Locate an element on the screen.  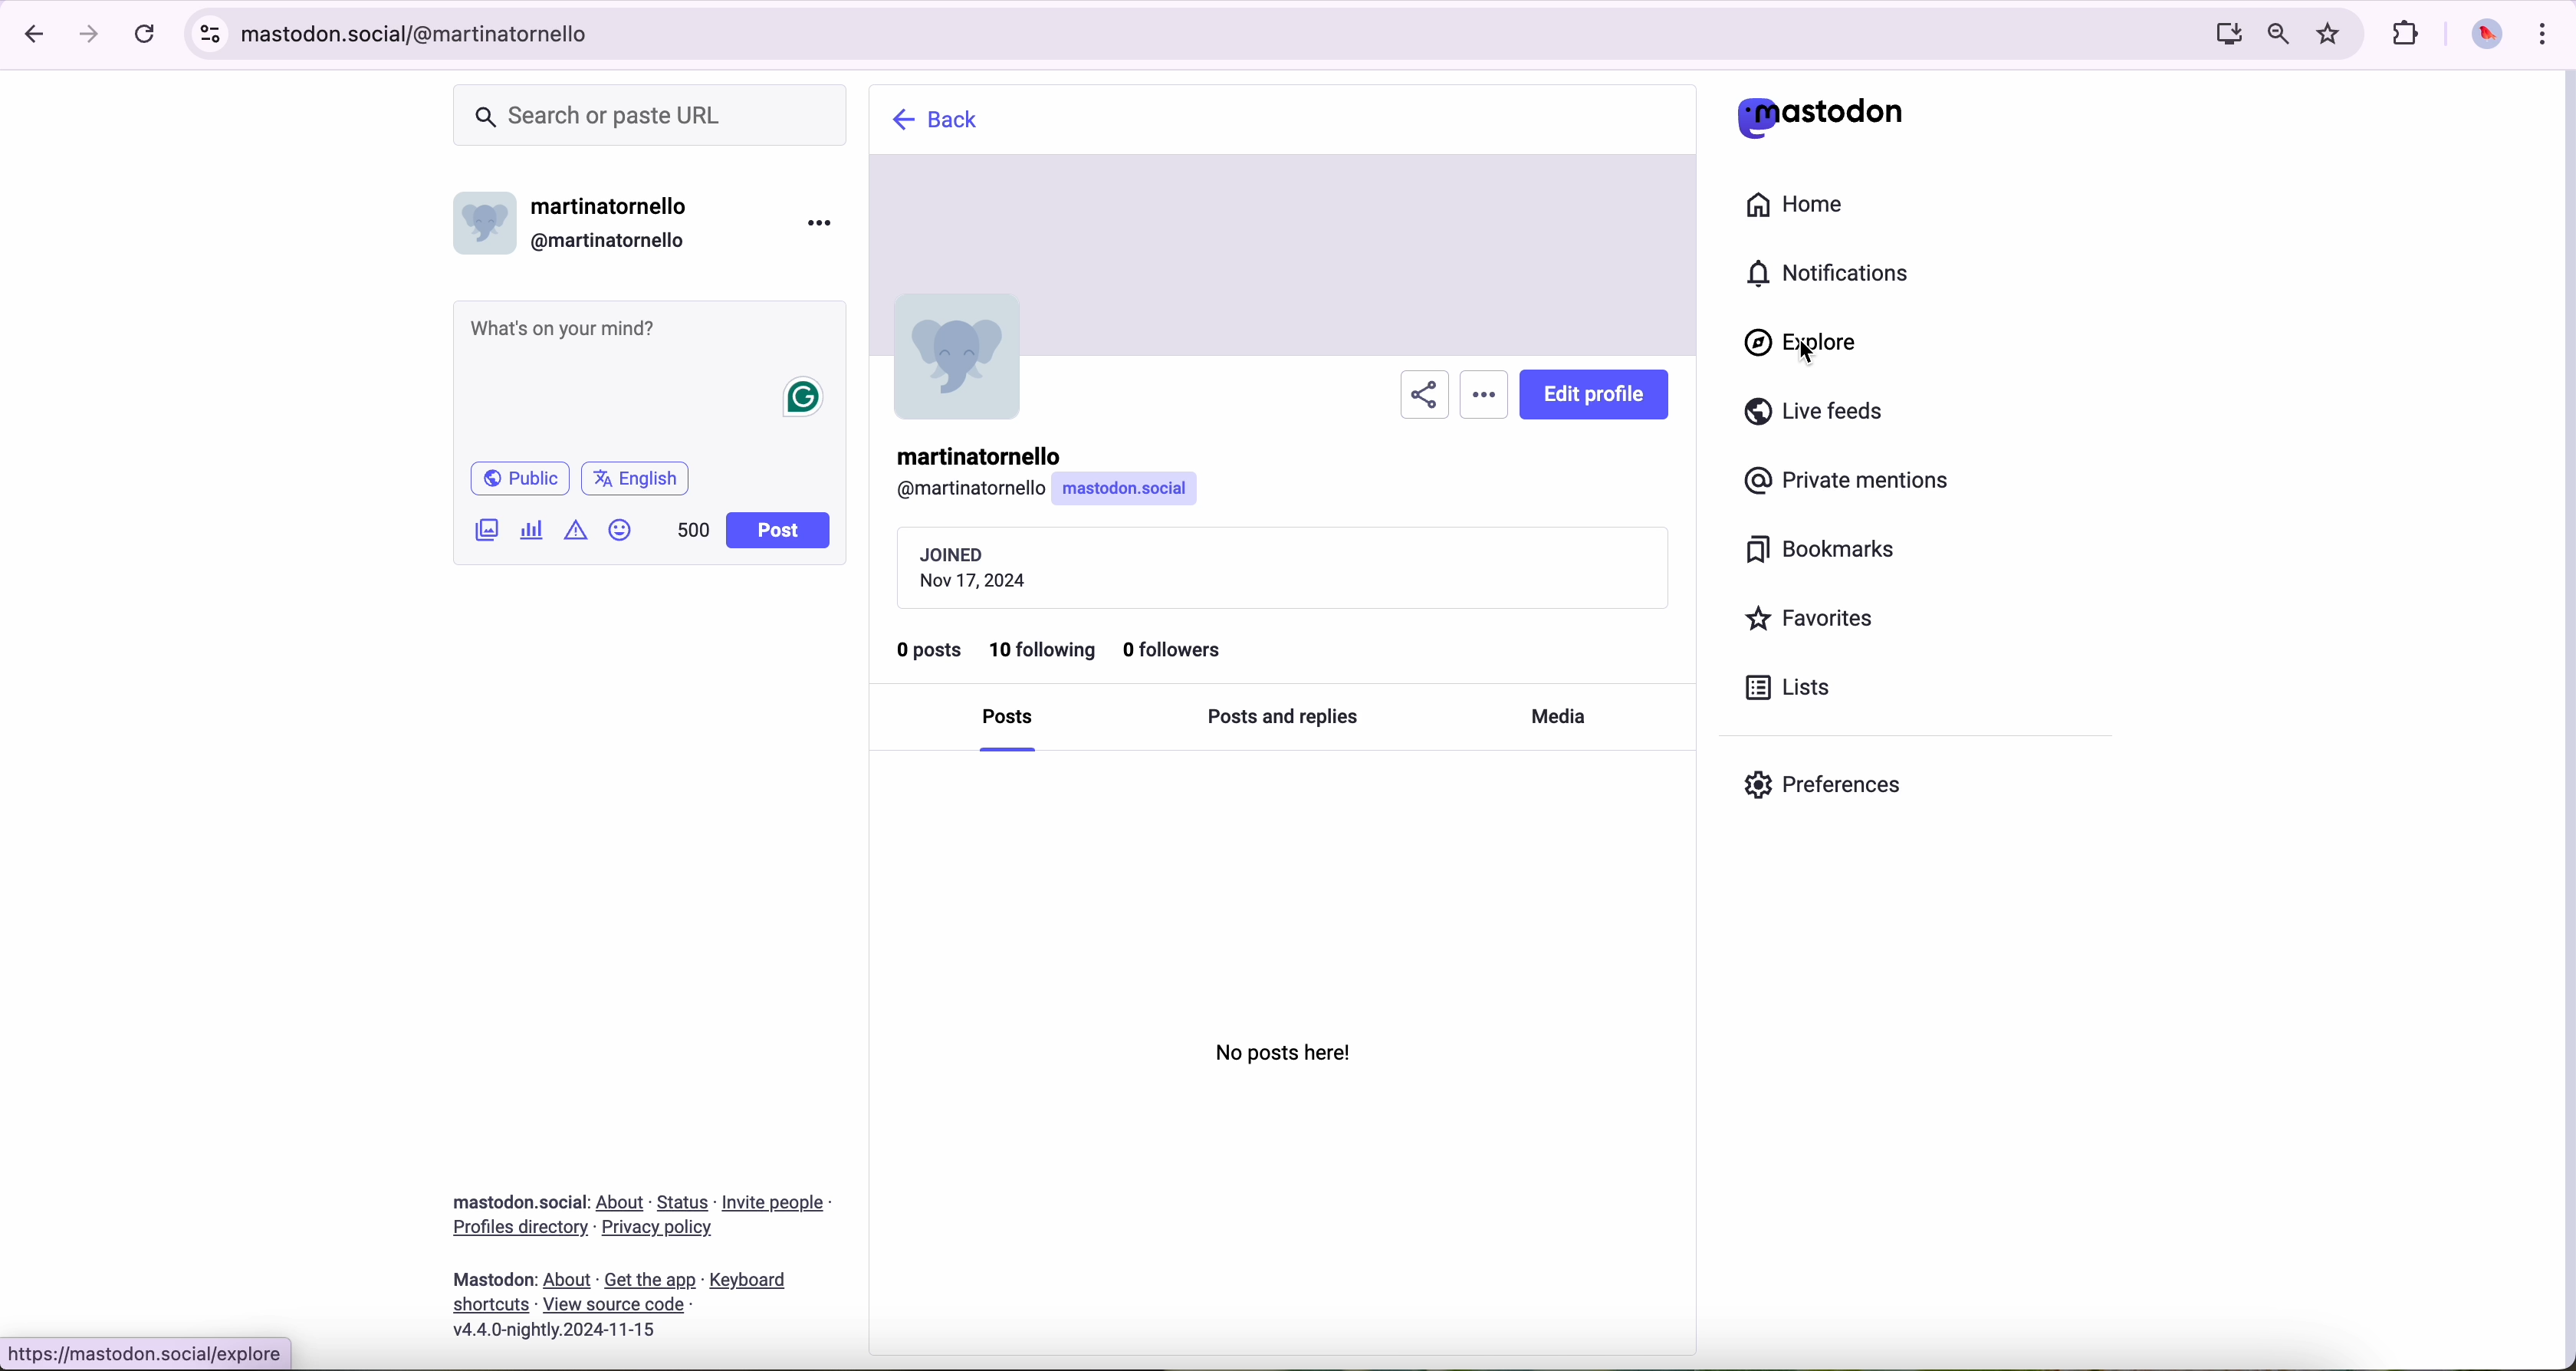
user name is located at coordinates (617, 208).